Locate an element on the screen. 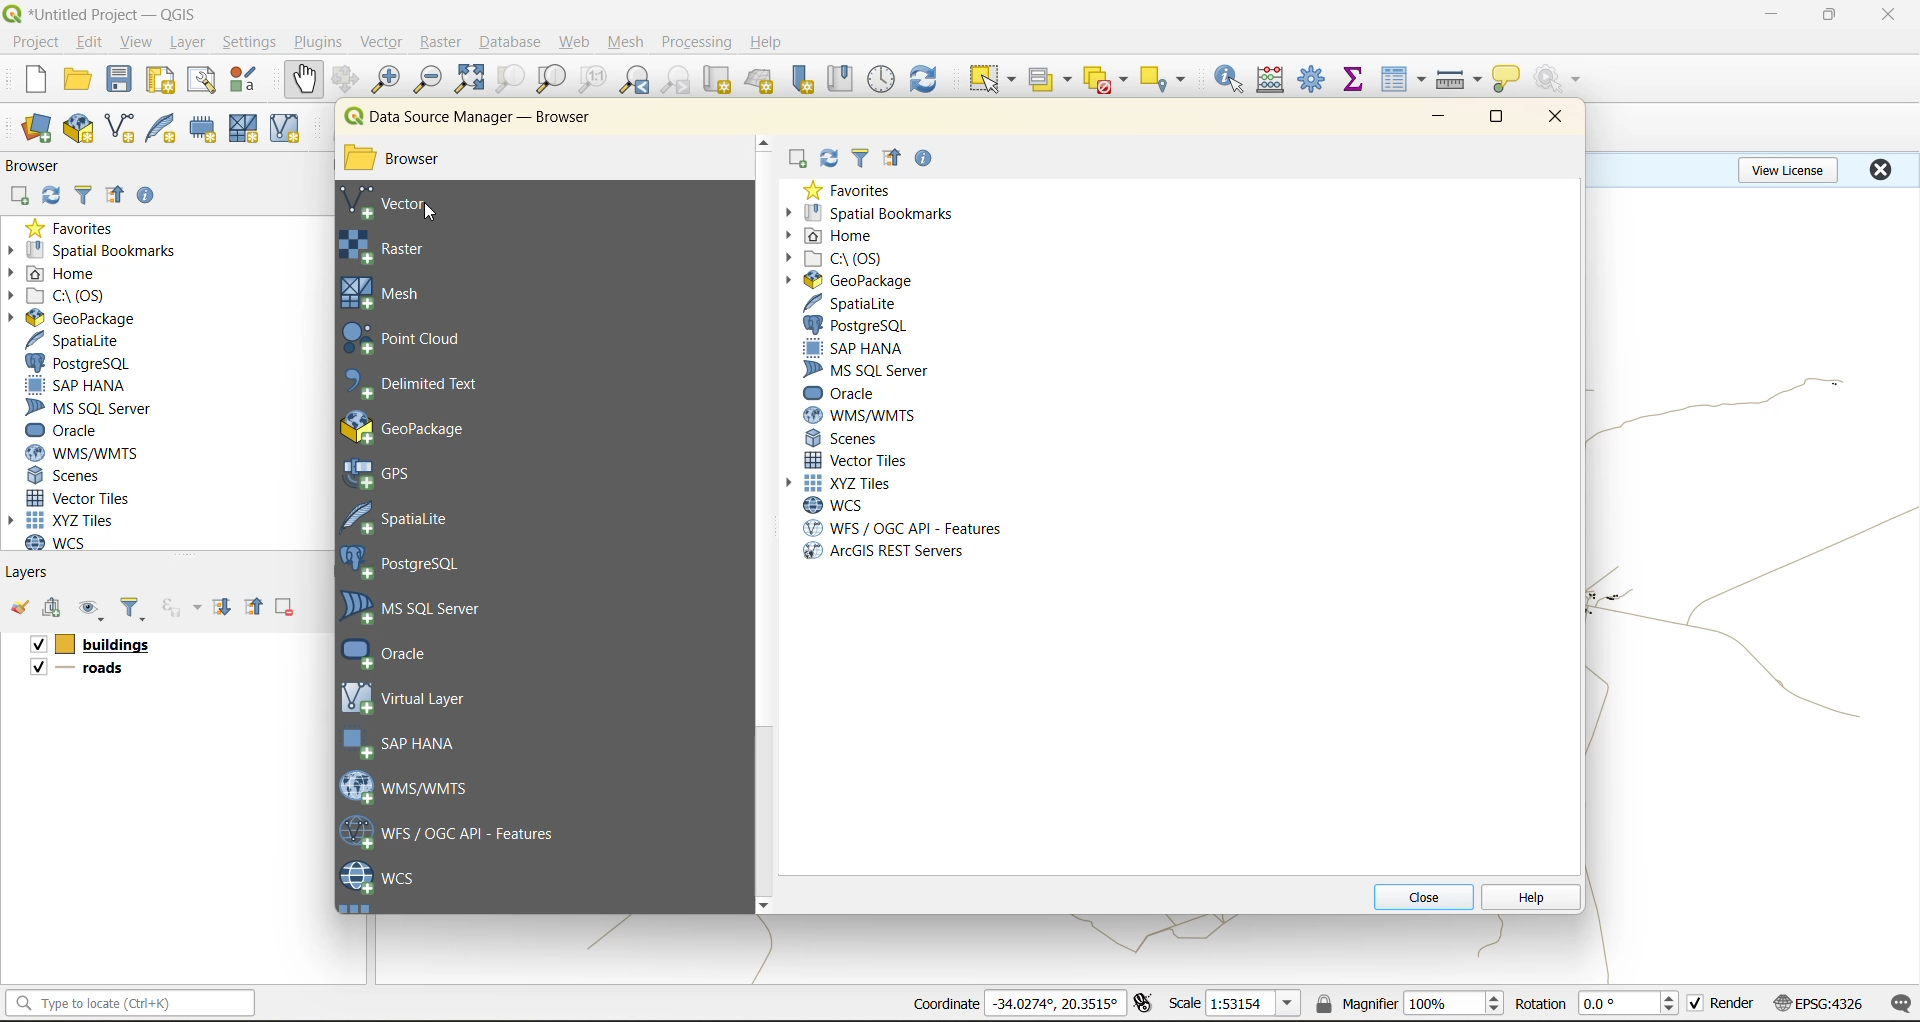 This screenshot has width=1920, height=1022. checkbox is located at coordinates (1696, 1004).